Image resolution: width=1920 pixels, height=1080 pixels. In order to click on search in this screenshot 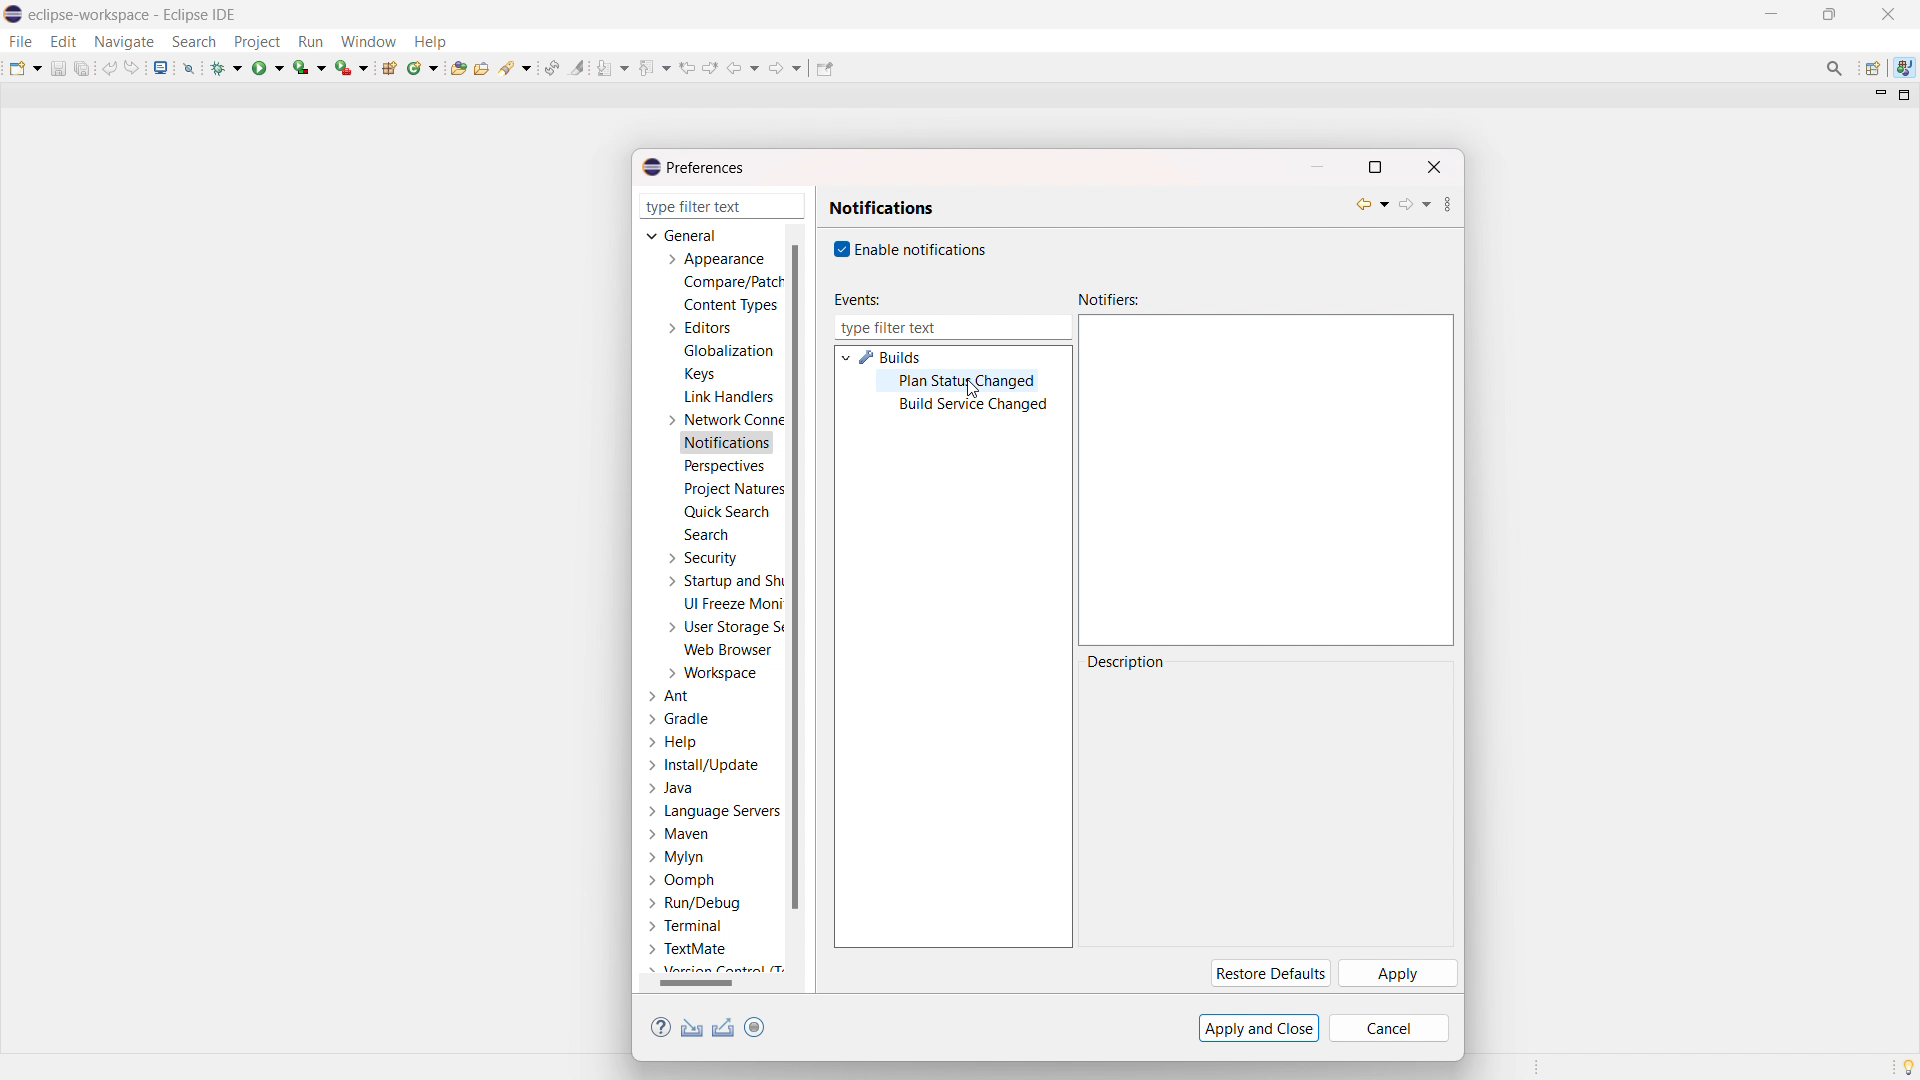, I will do `click(194, 42)`.